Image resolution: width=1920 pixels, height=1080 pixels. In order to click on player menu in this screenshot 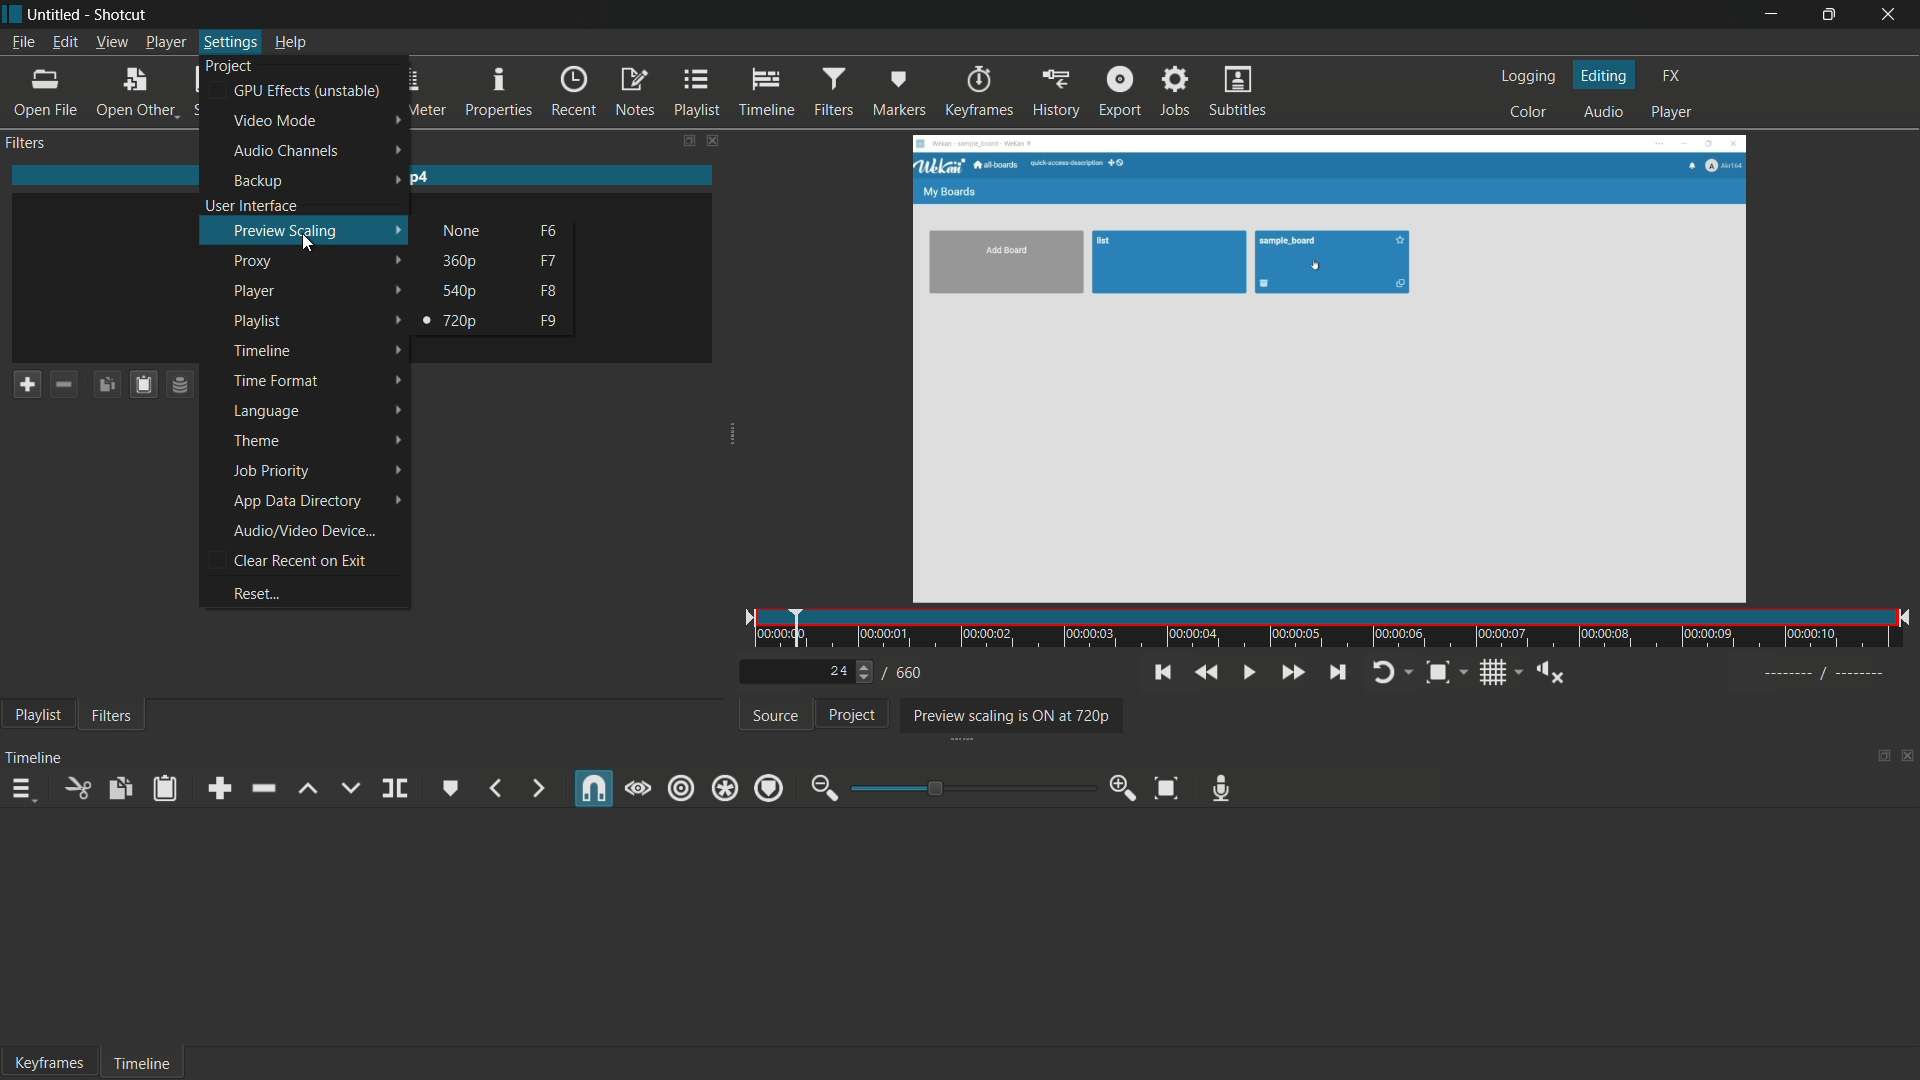, I will do `click(164, 42)`.